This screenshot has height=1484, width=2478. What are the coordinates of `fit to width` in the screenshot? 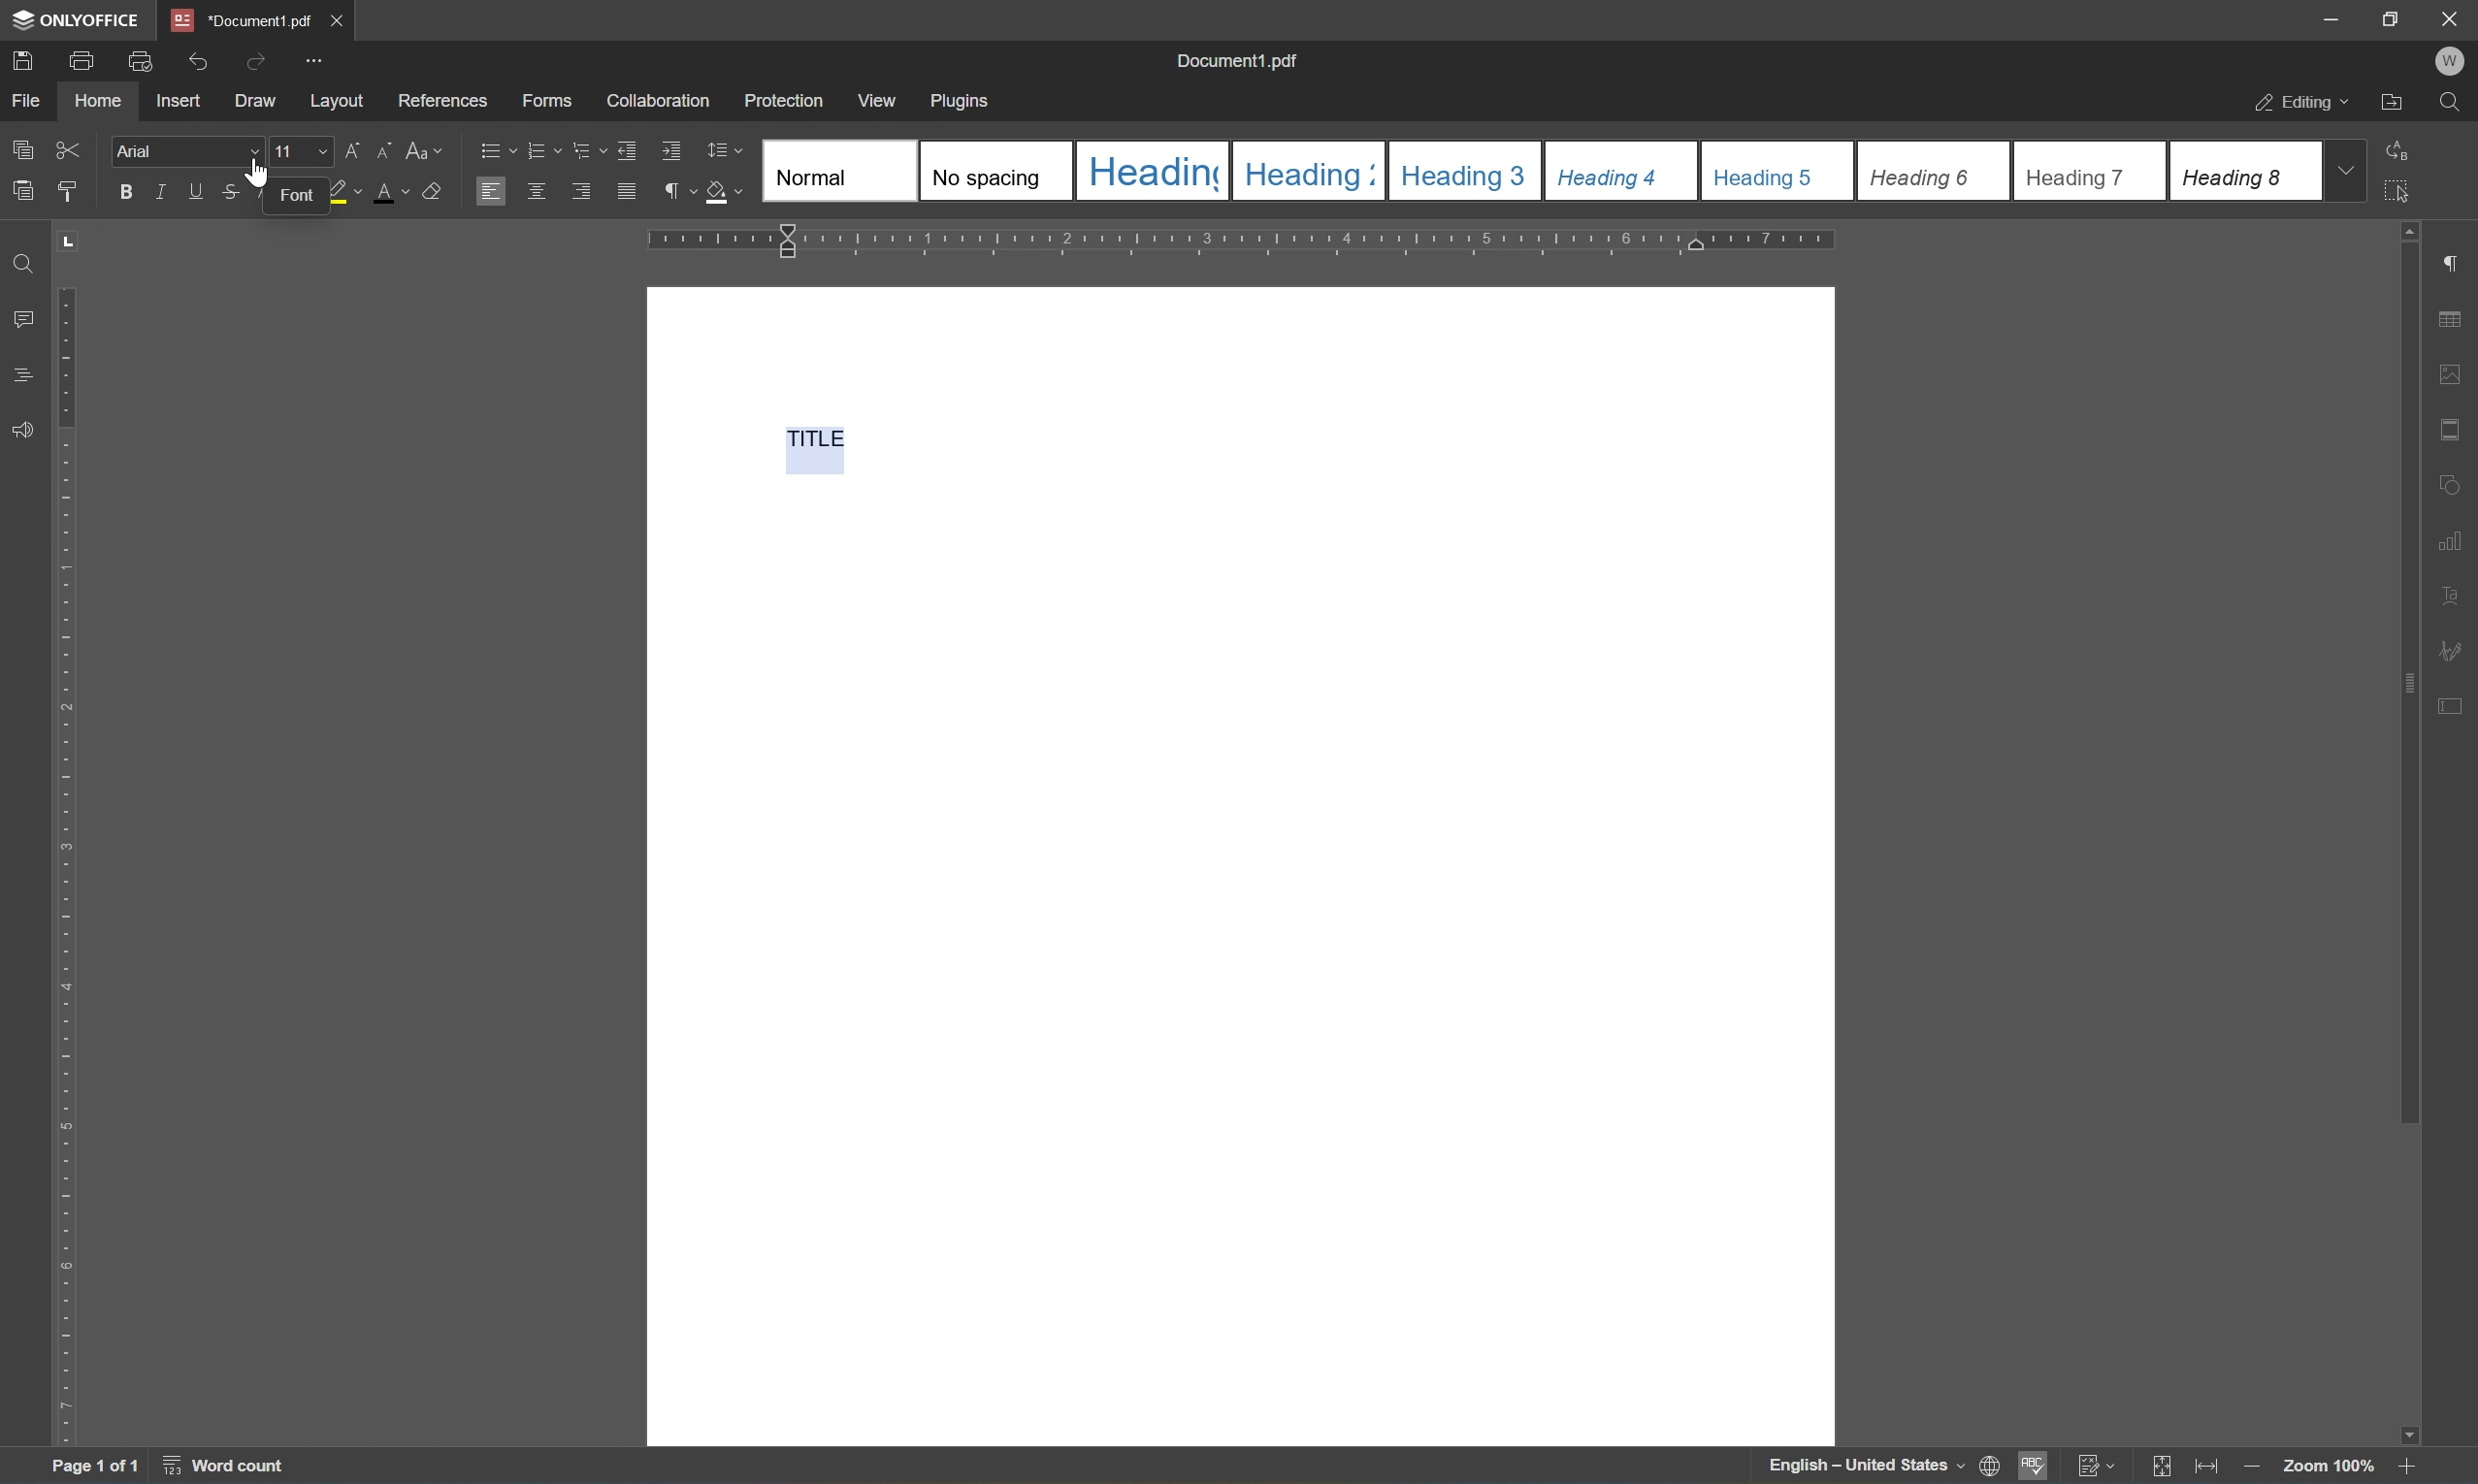 It's located at (2210, 1466).